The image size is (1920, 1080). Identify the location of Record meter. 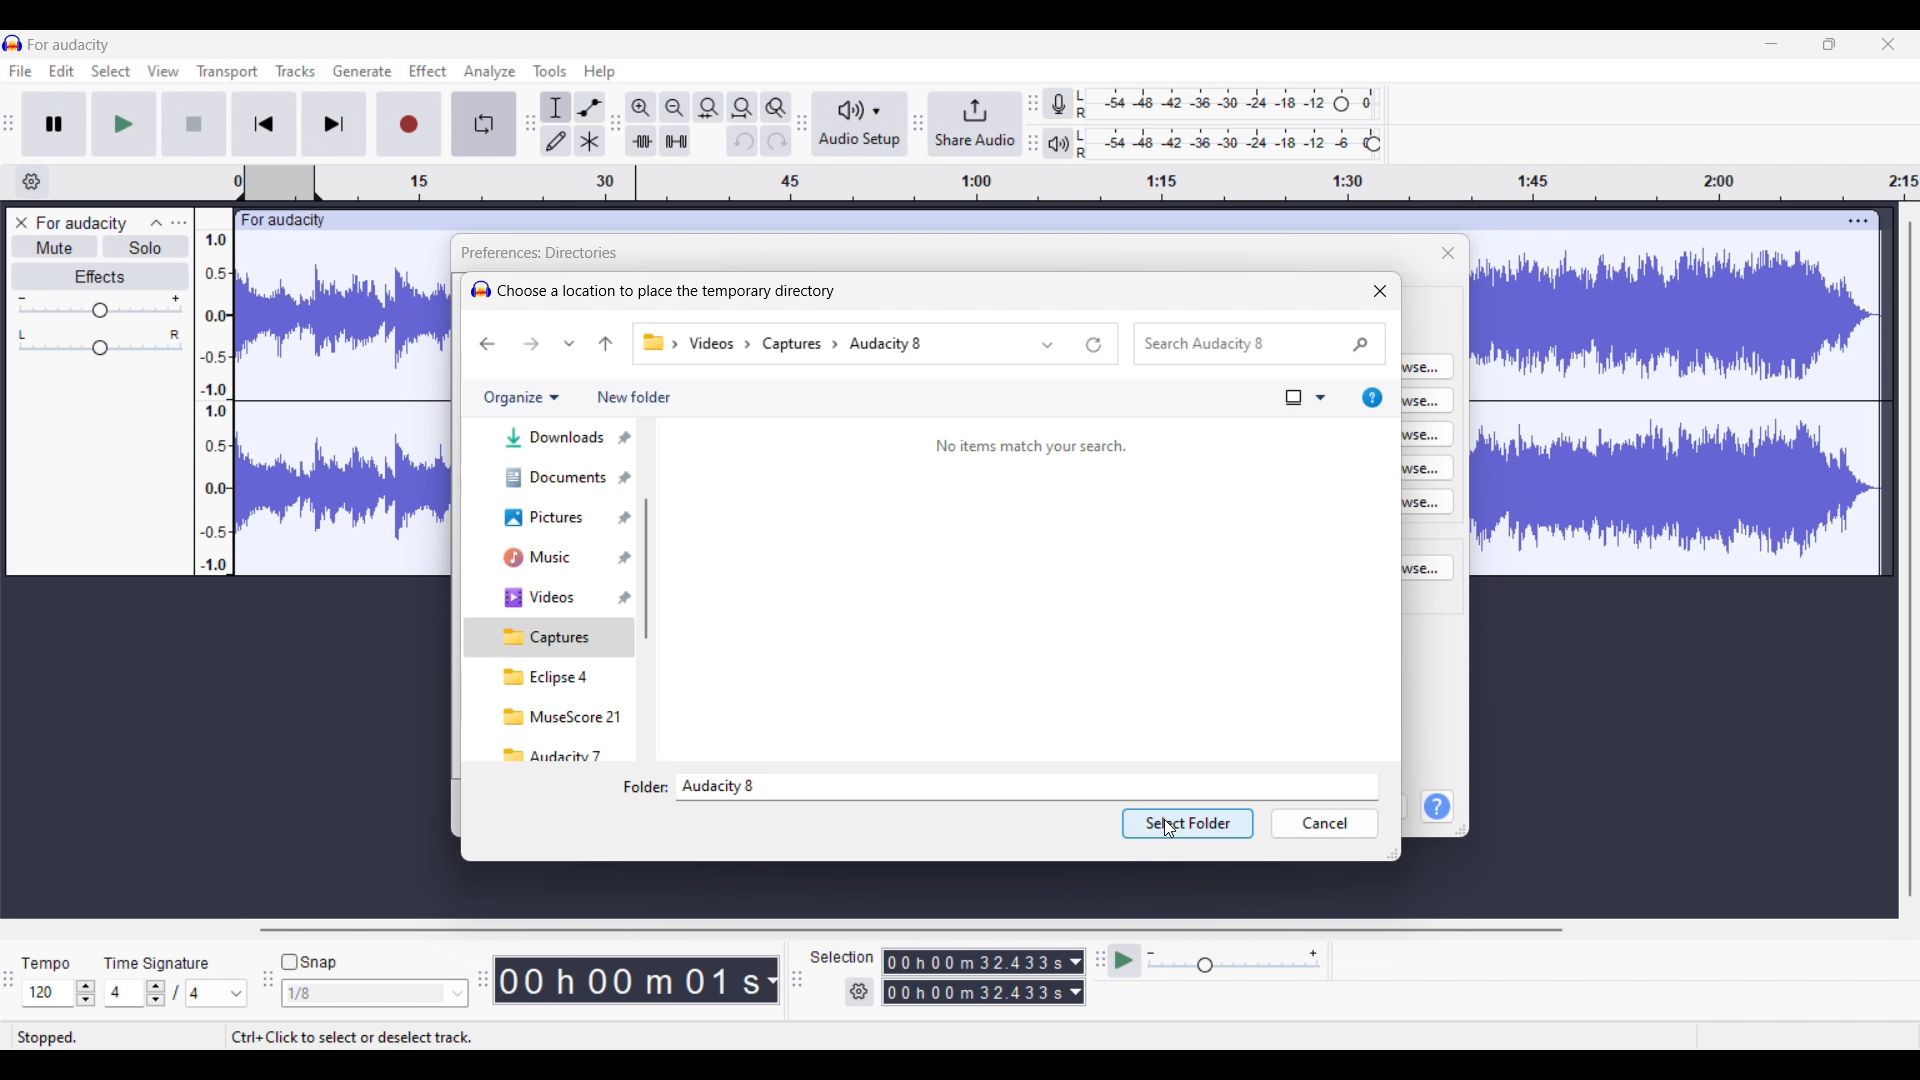
(1058, 103).